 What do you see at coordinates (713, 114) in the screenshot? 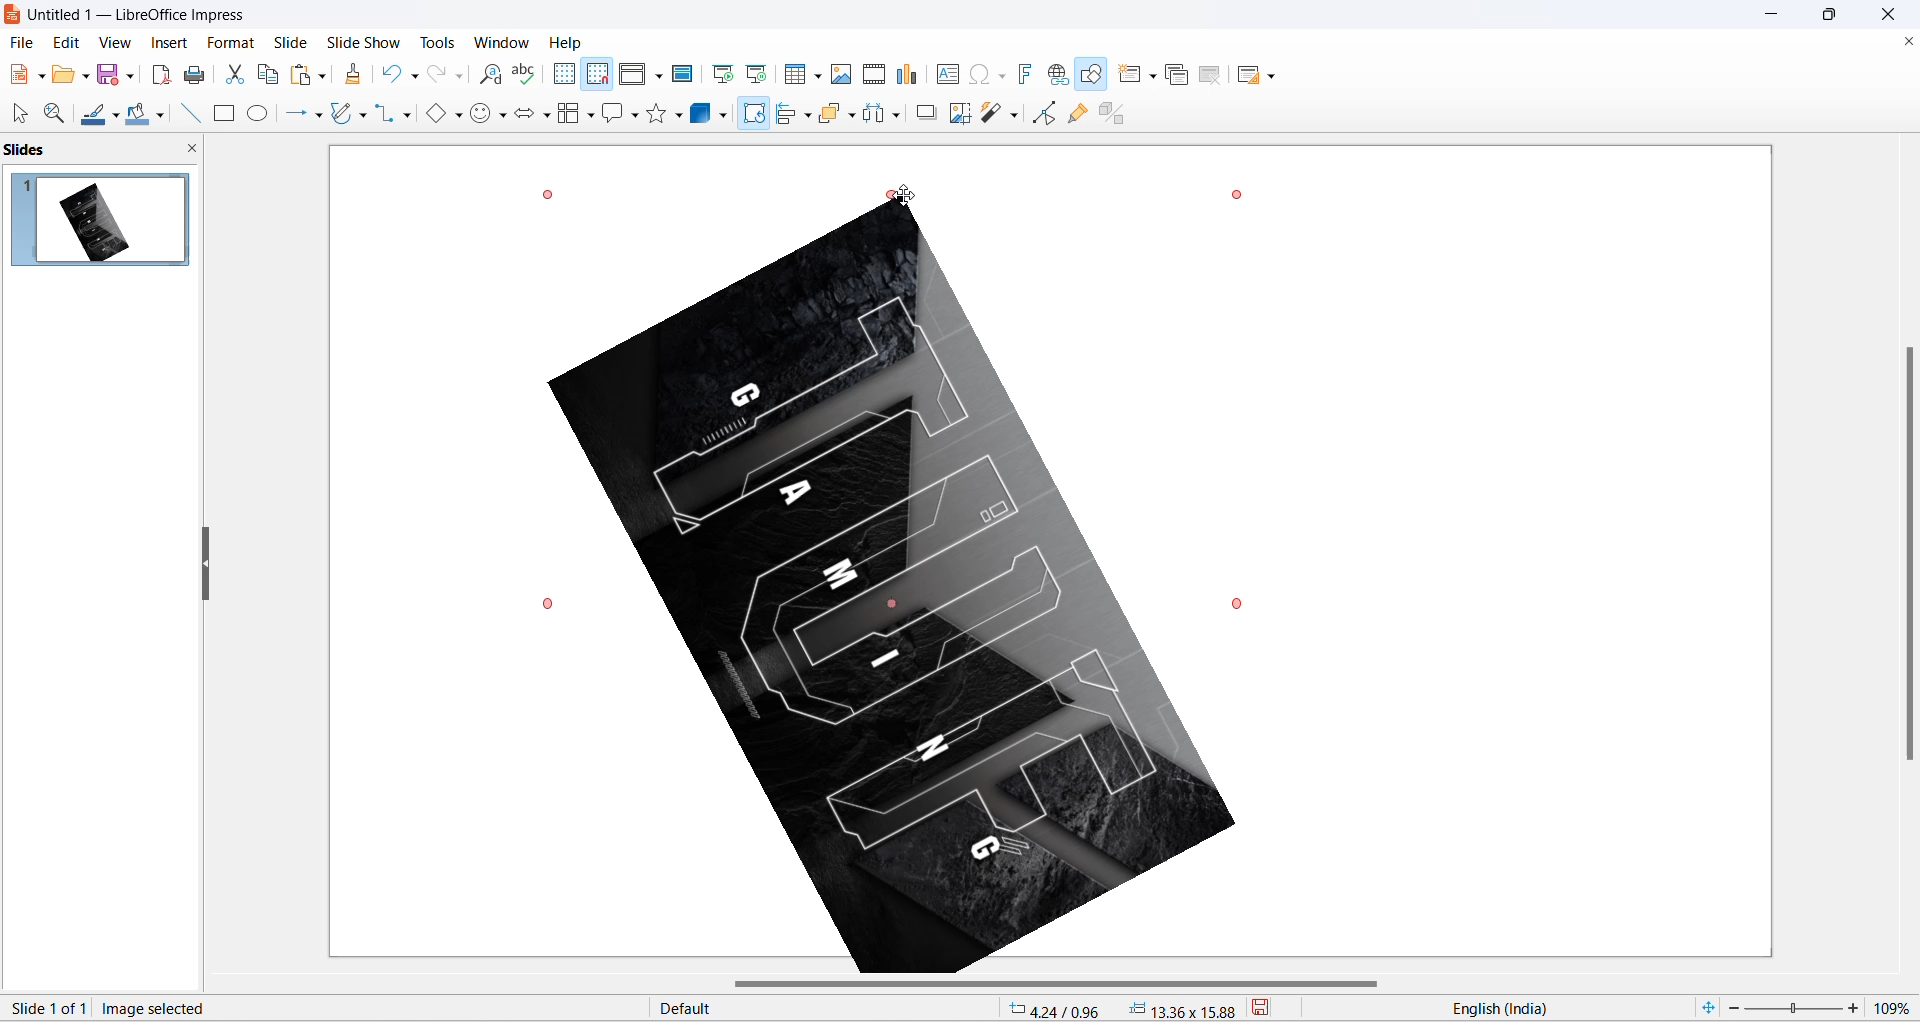
I see `3d object` at bounding box center [713, 114].